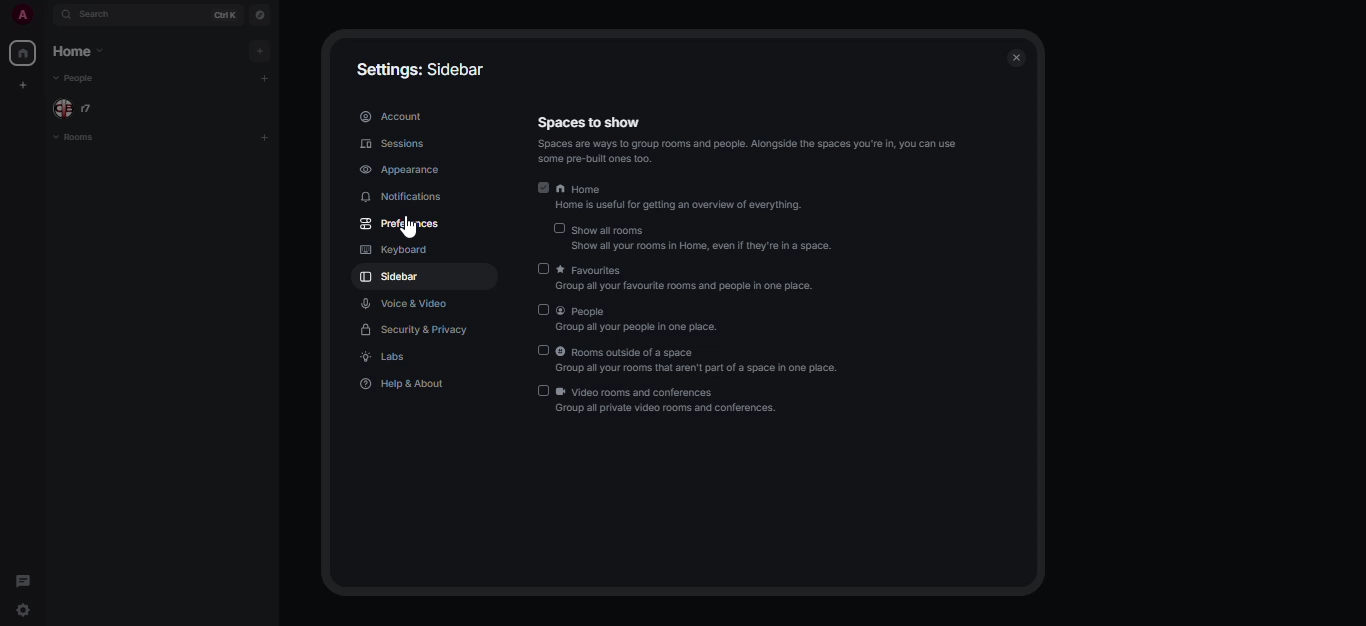  Describe the element at coordinates (395, 114) in the screenshot. I see `account` at that location.